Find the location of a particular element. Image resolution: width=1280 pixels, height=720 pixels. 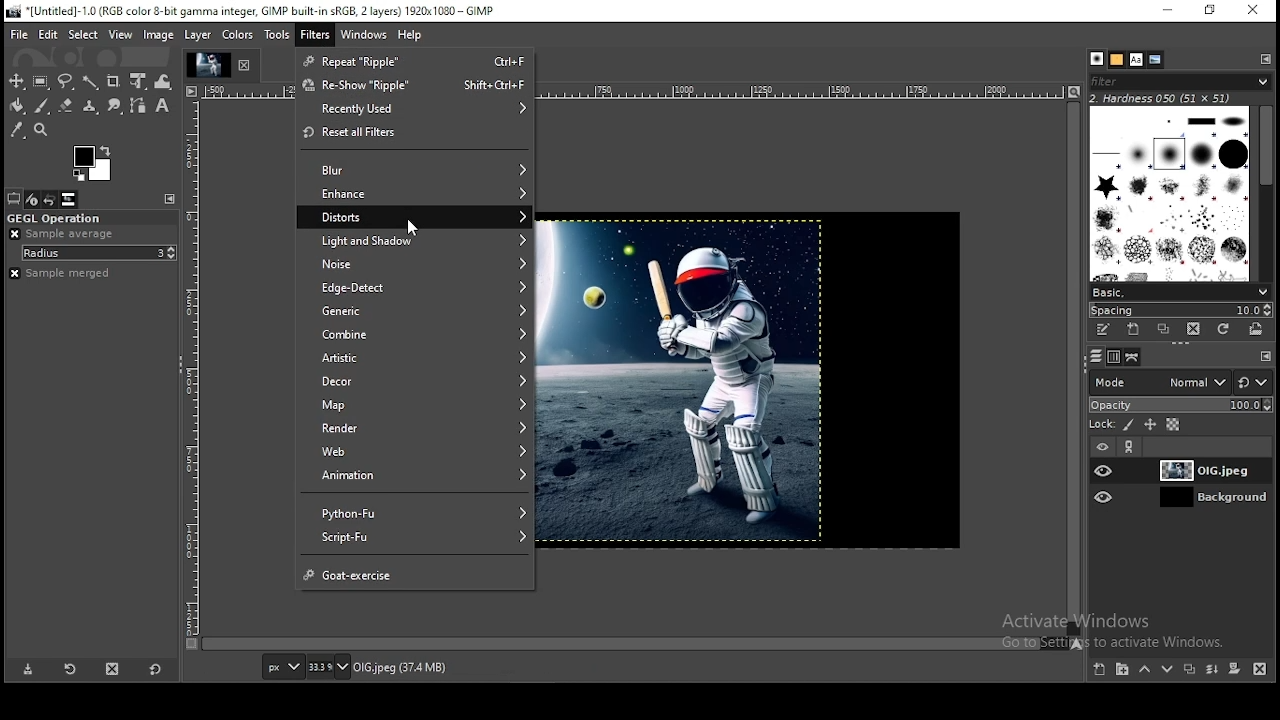

noise is located at coordinates (422, 263).